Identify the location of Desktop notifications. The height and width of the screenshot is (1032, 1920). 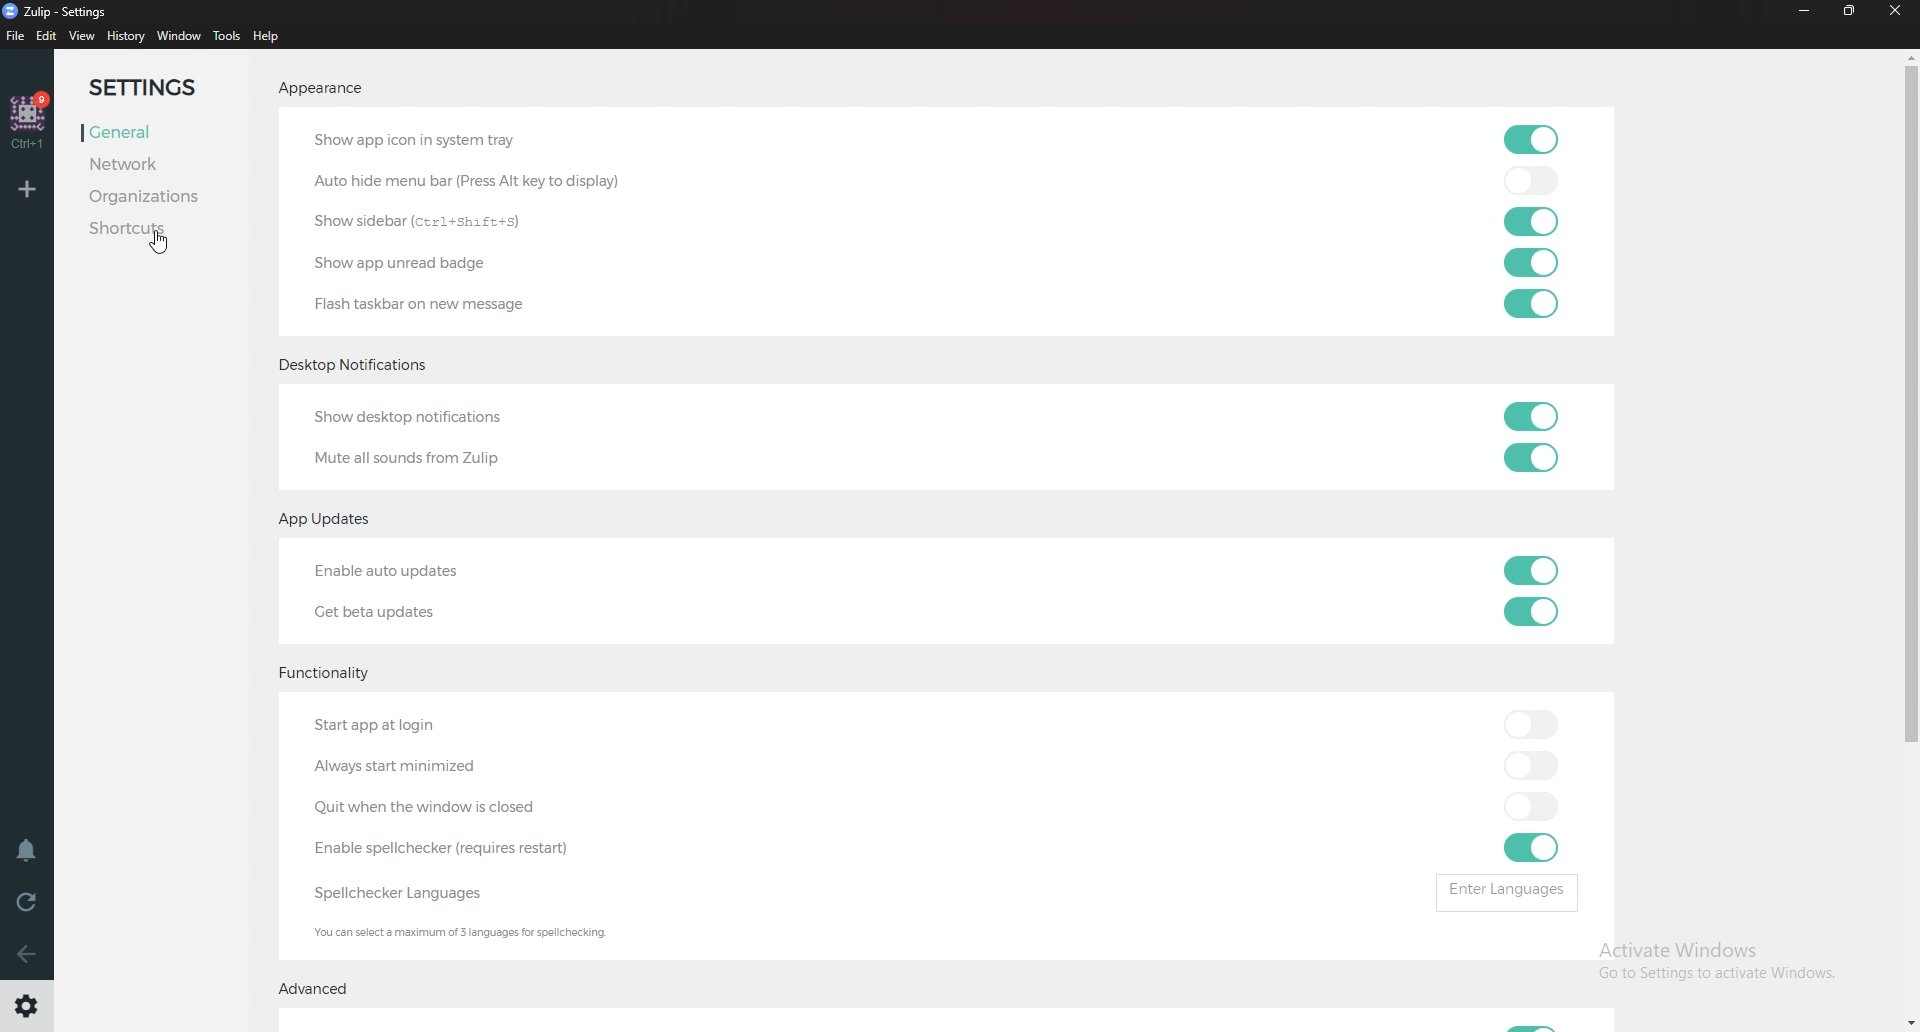
(356, 368).